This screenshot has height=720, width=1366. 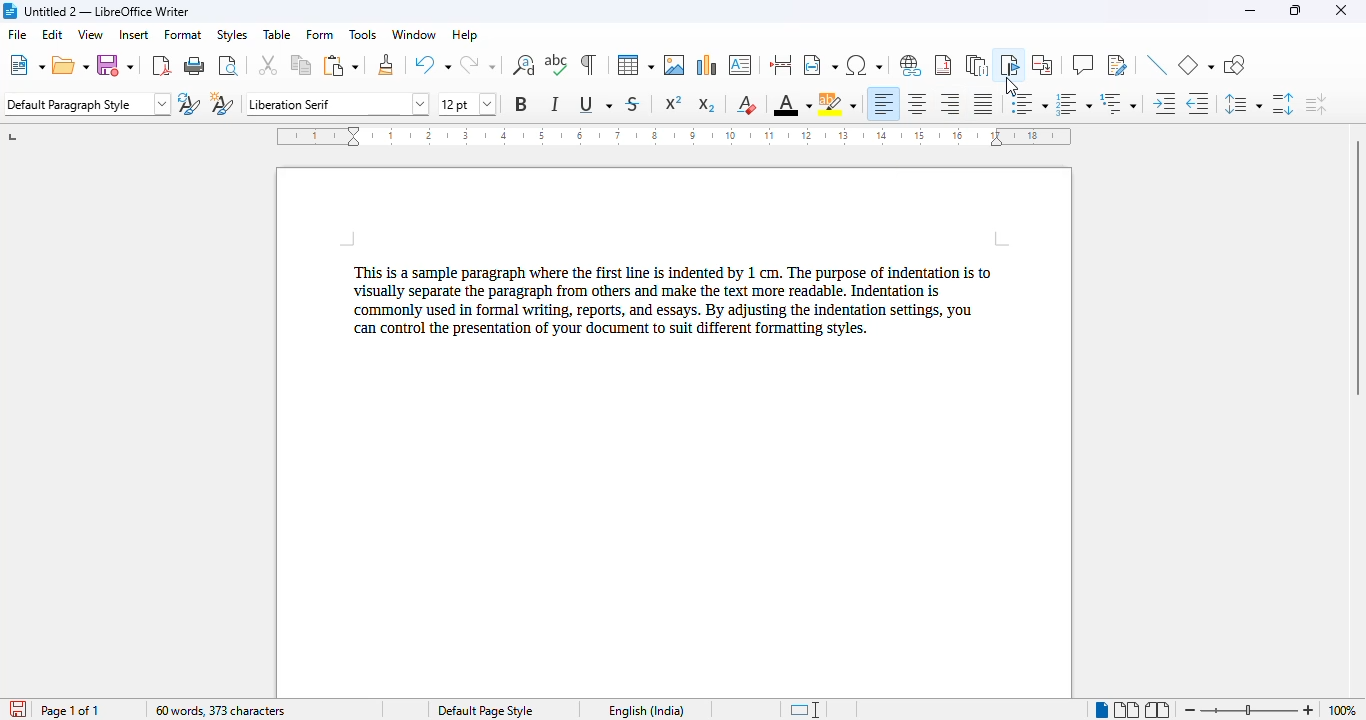 What do you see at coordinates (943, 65) in the screenshot?
I see `insert footnote` at bounding box center [943, 65].